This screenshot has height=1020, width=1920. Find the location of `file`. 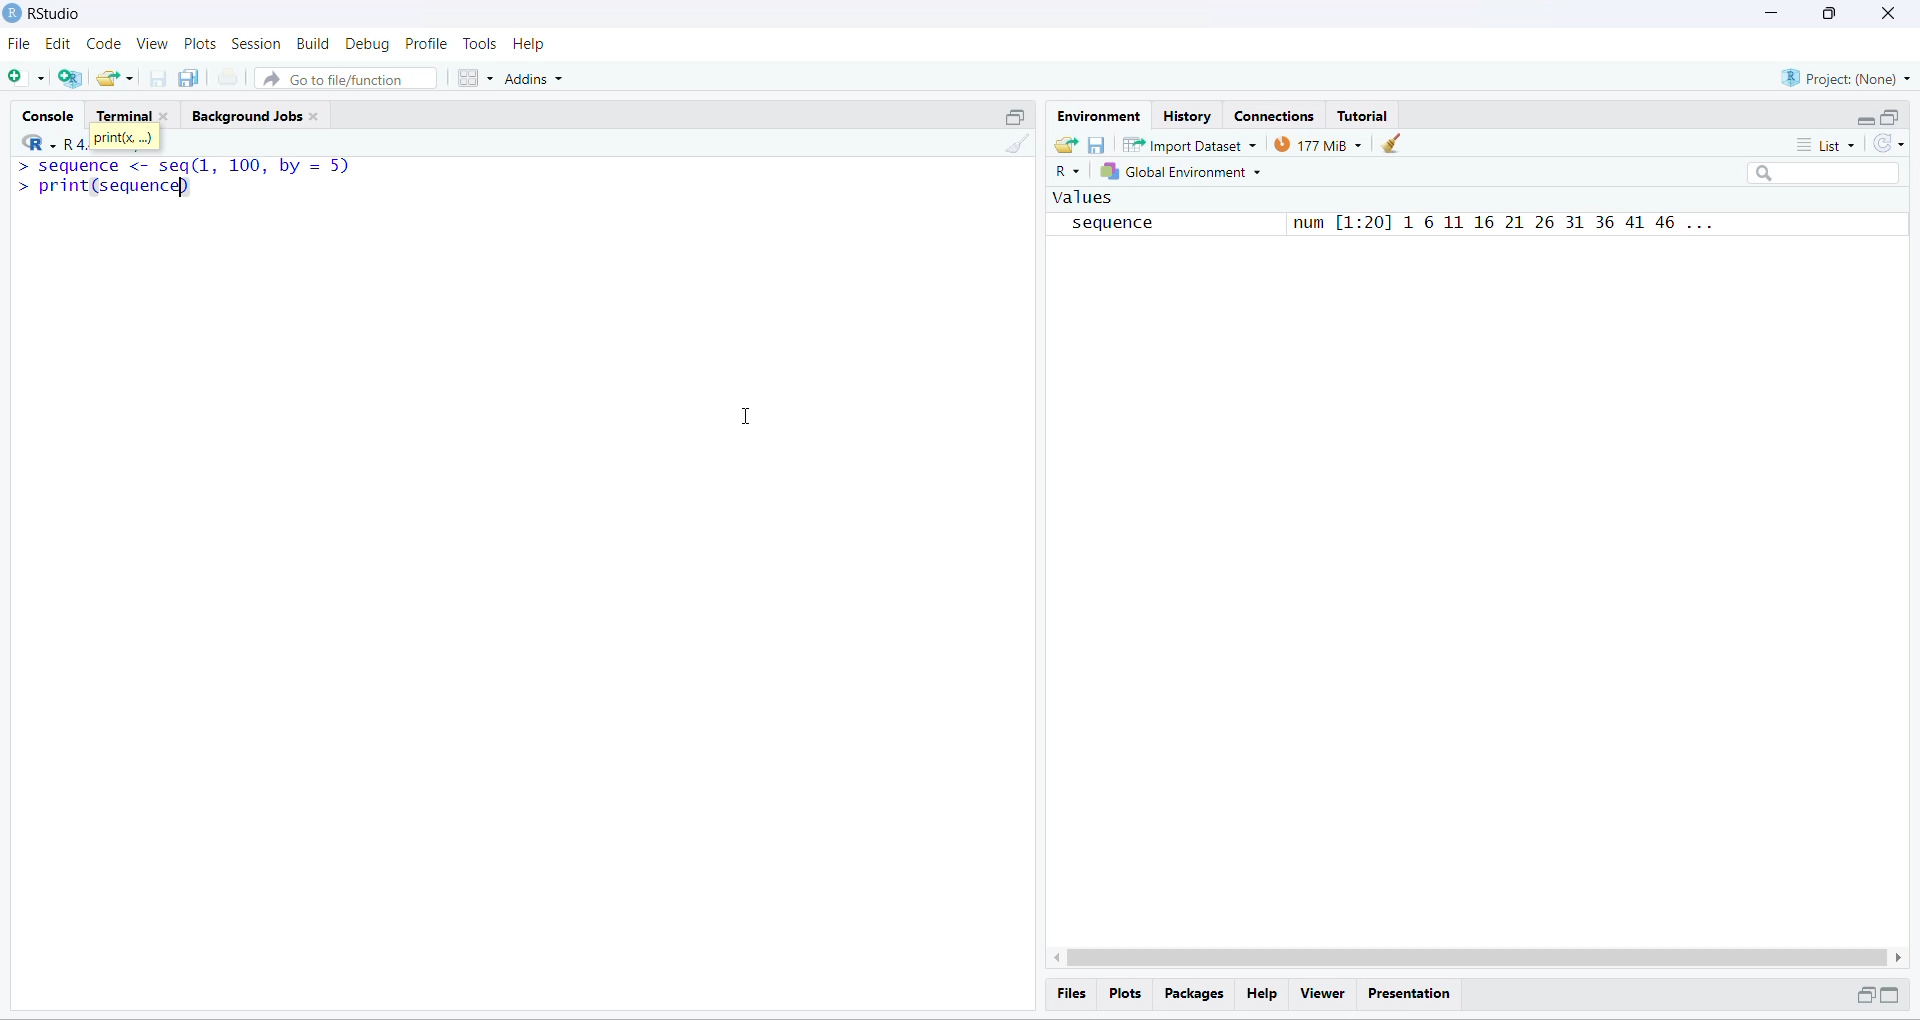

file is located at coordinates (20, 44).